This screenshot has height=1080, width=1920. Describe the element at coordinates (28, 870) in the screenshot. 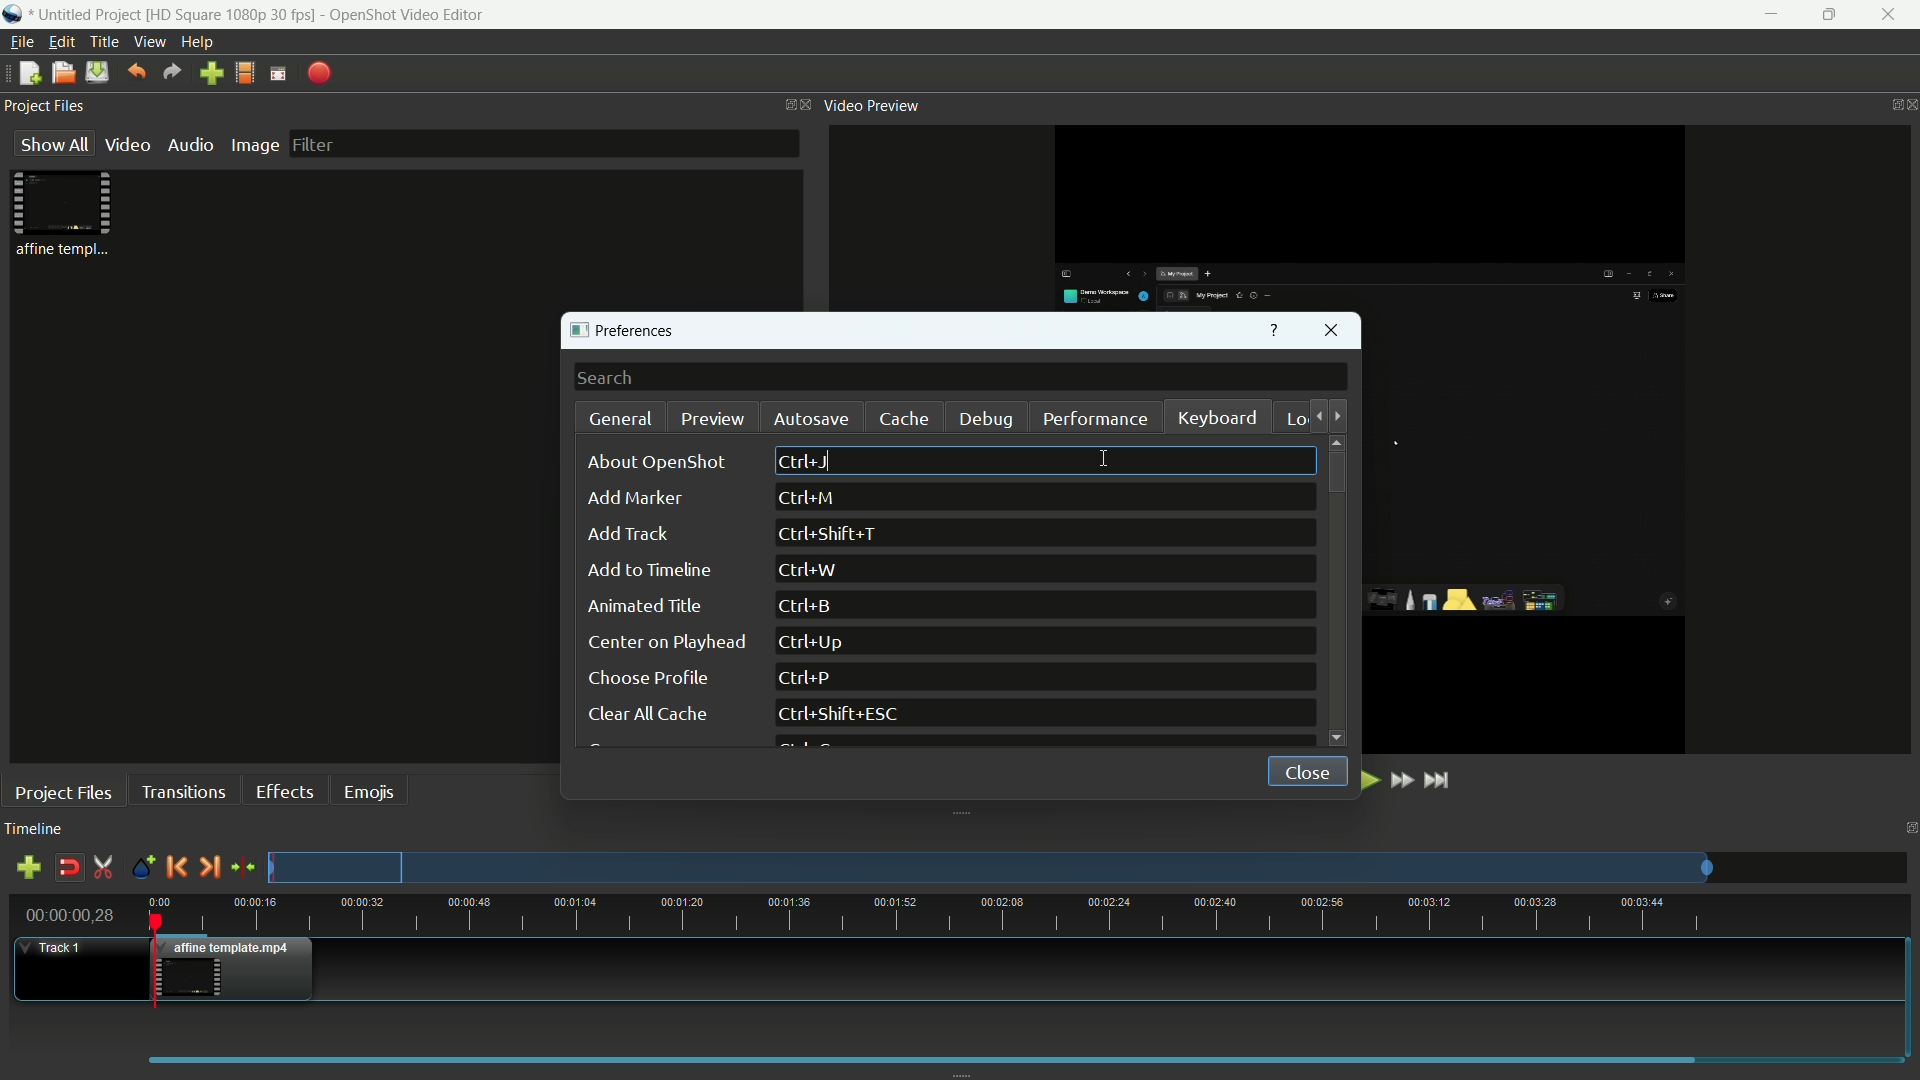

I see `add track` at that location.